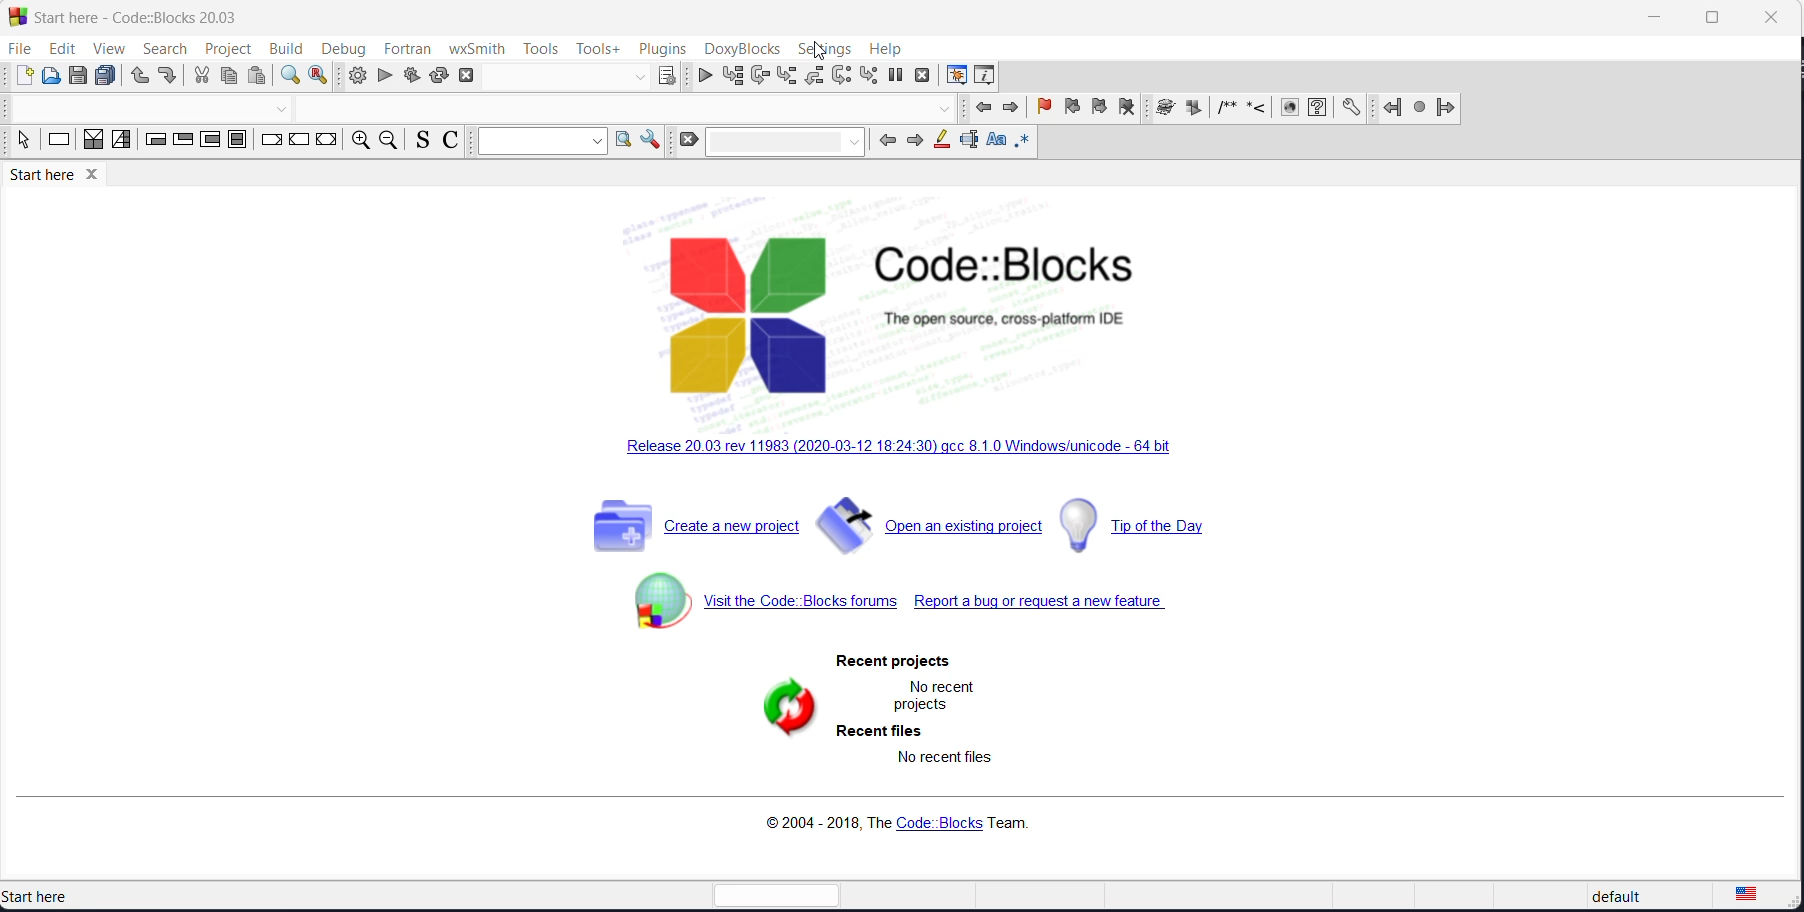 The width and height of the screenshot is (1804, 912). I want to click on add bookmark, so click(1044, 109).